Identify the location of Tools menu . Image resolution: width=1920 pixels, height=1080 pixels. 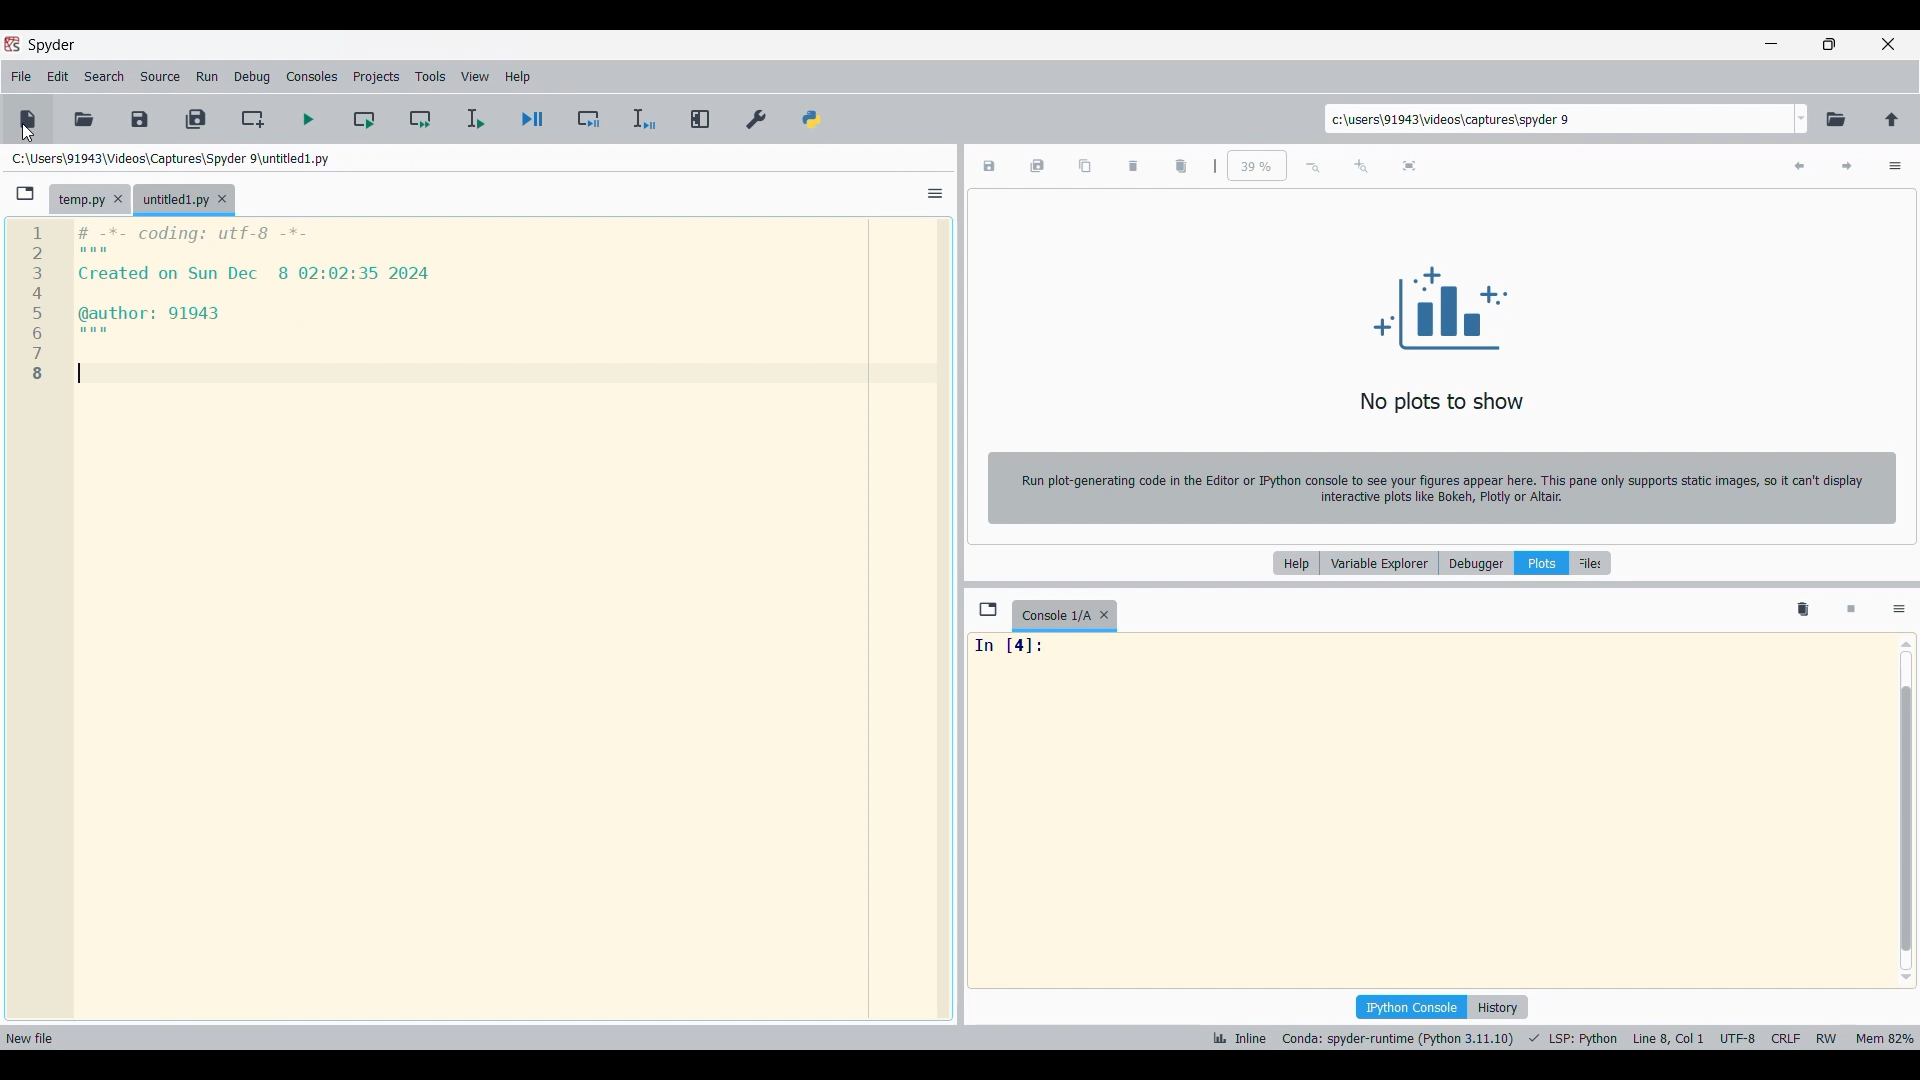
(430, 77).